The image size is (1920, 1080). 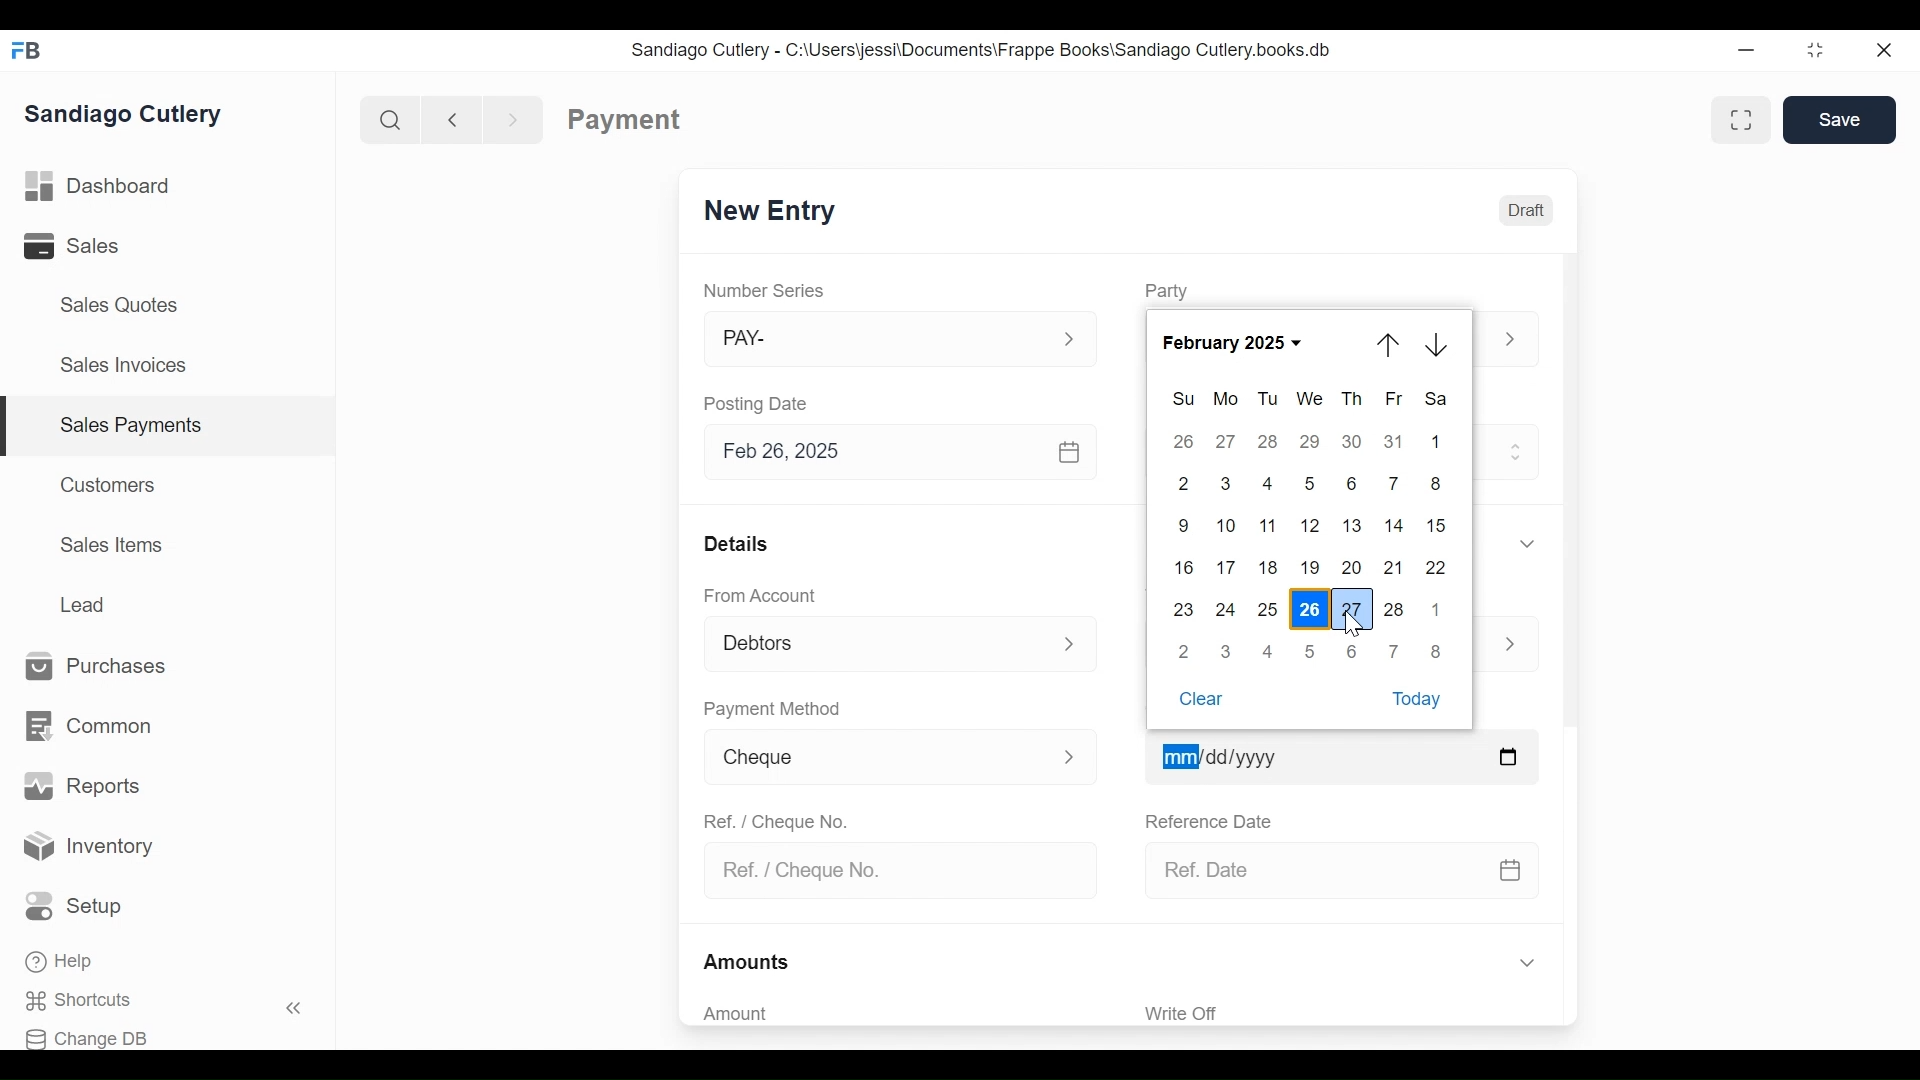 What do you see at coordinates (1395, 399) in the screenshot?
I see `Fr` at bounding box center [1395, 399].